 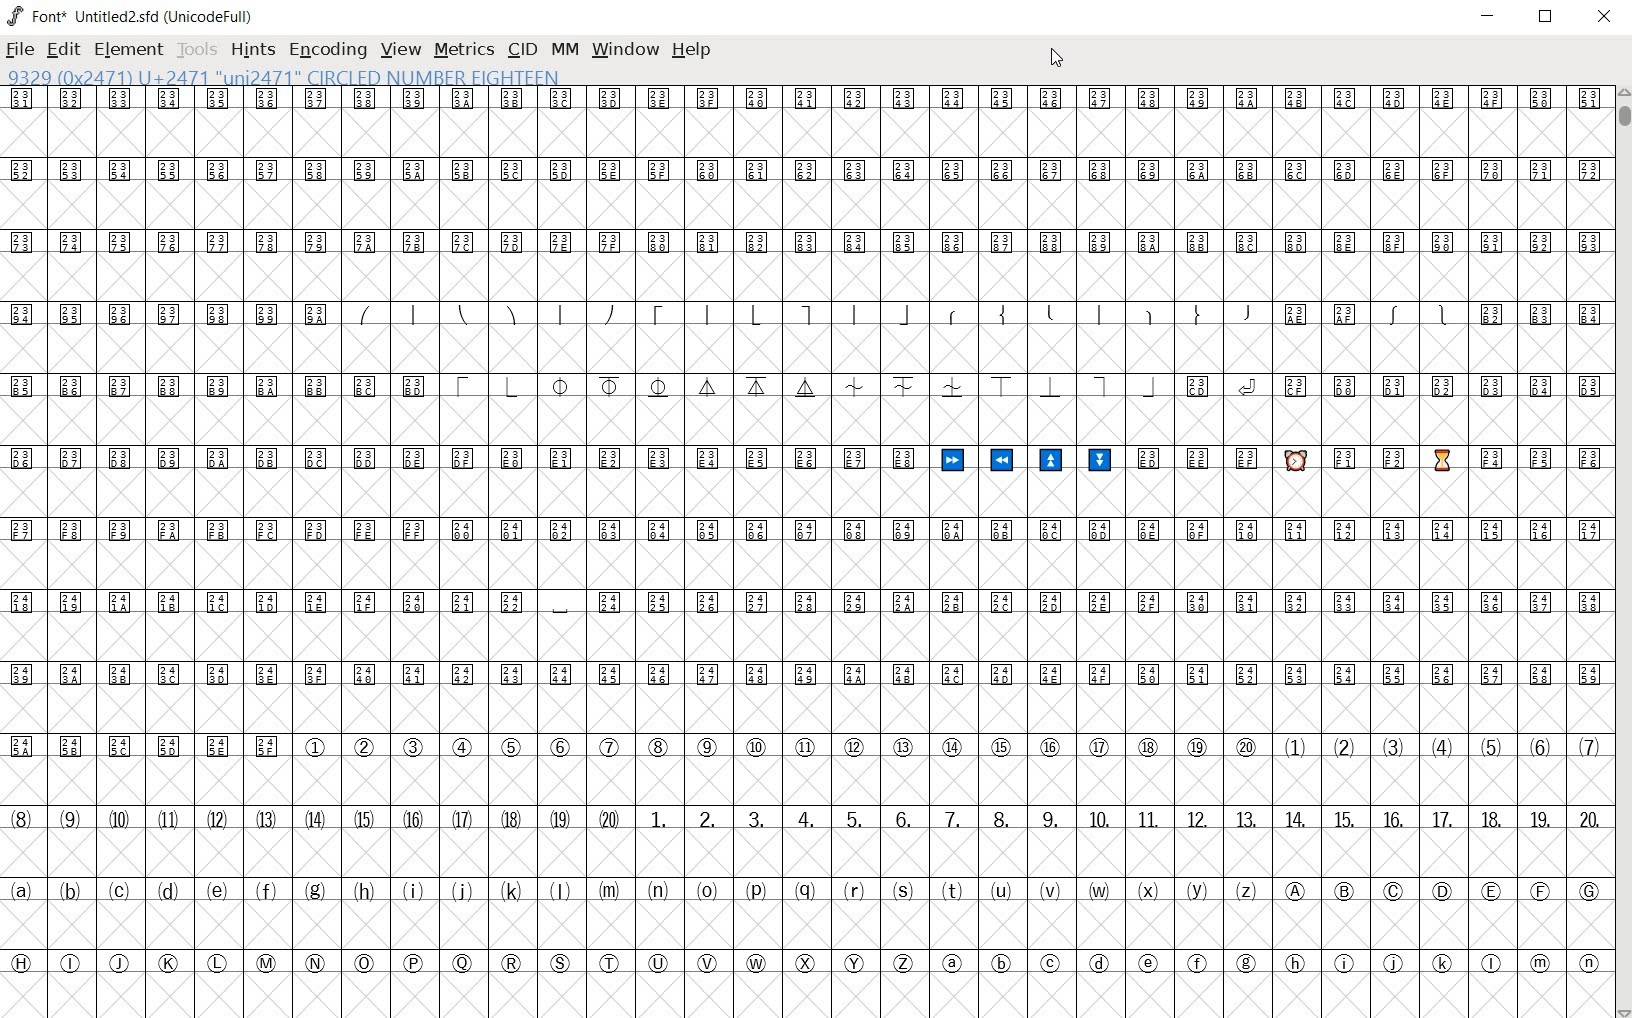 I want to click on encoding, so click(x=330, y=50).